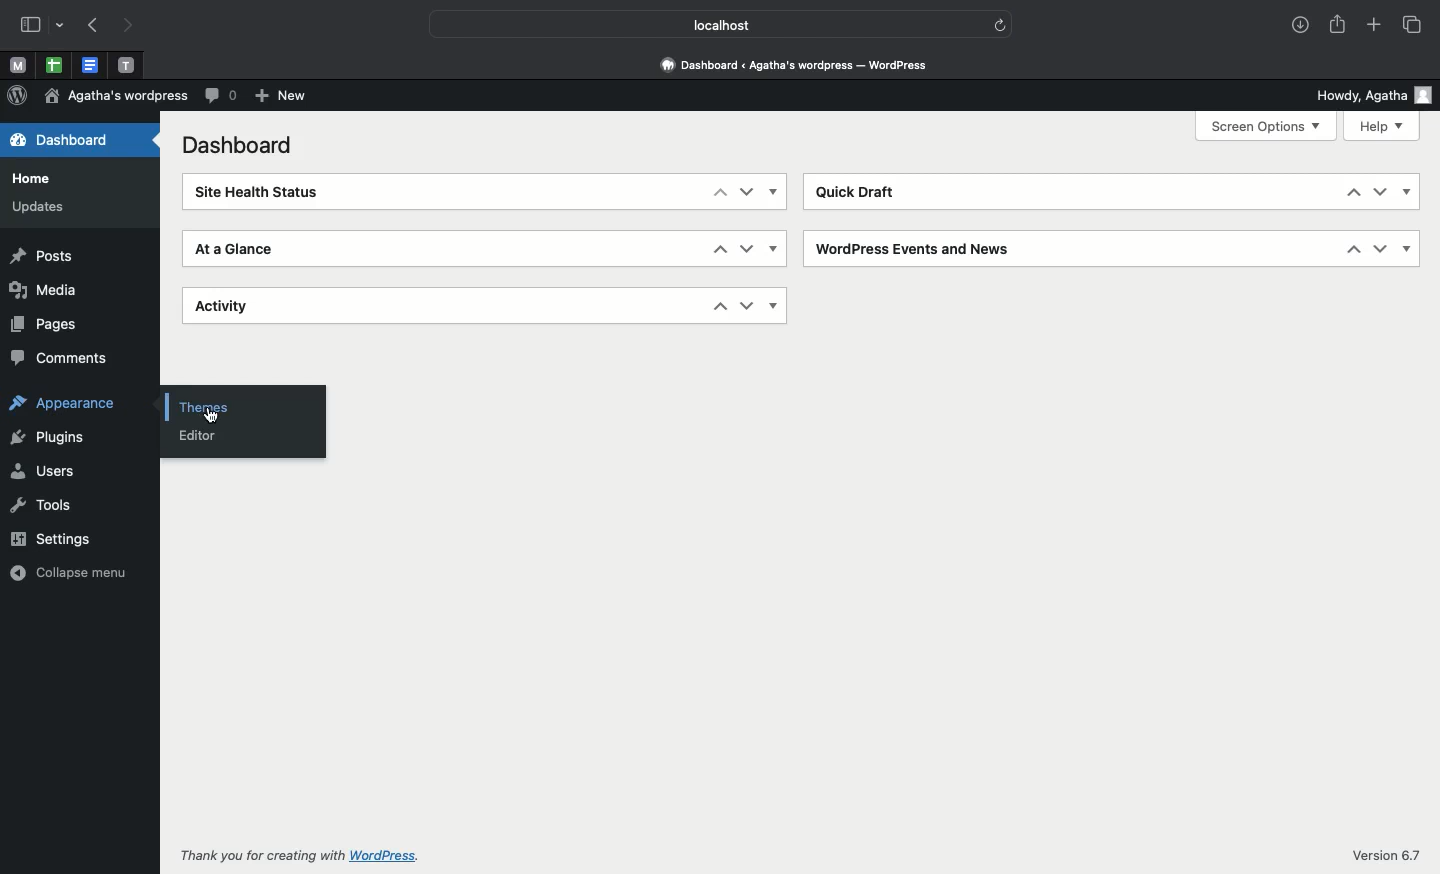 This screenshot has width=1440, height=874. Describe the element at coordinates (92, 66) in the screenshot. I see `Pinned tab` at that location.